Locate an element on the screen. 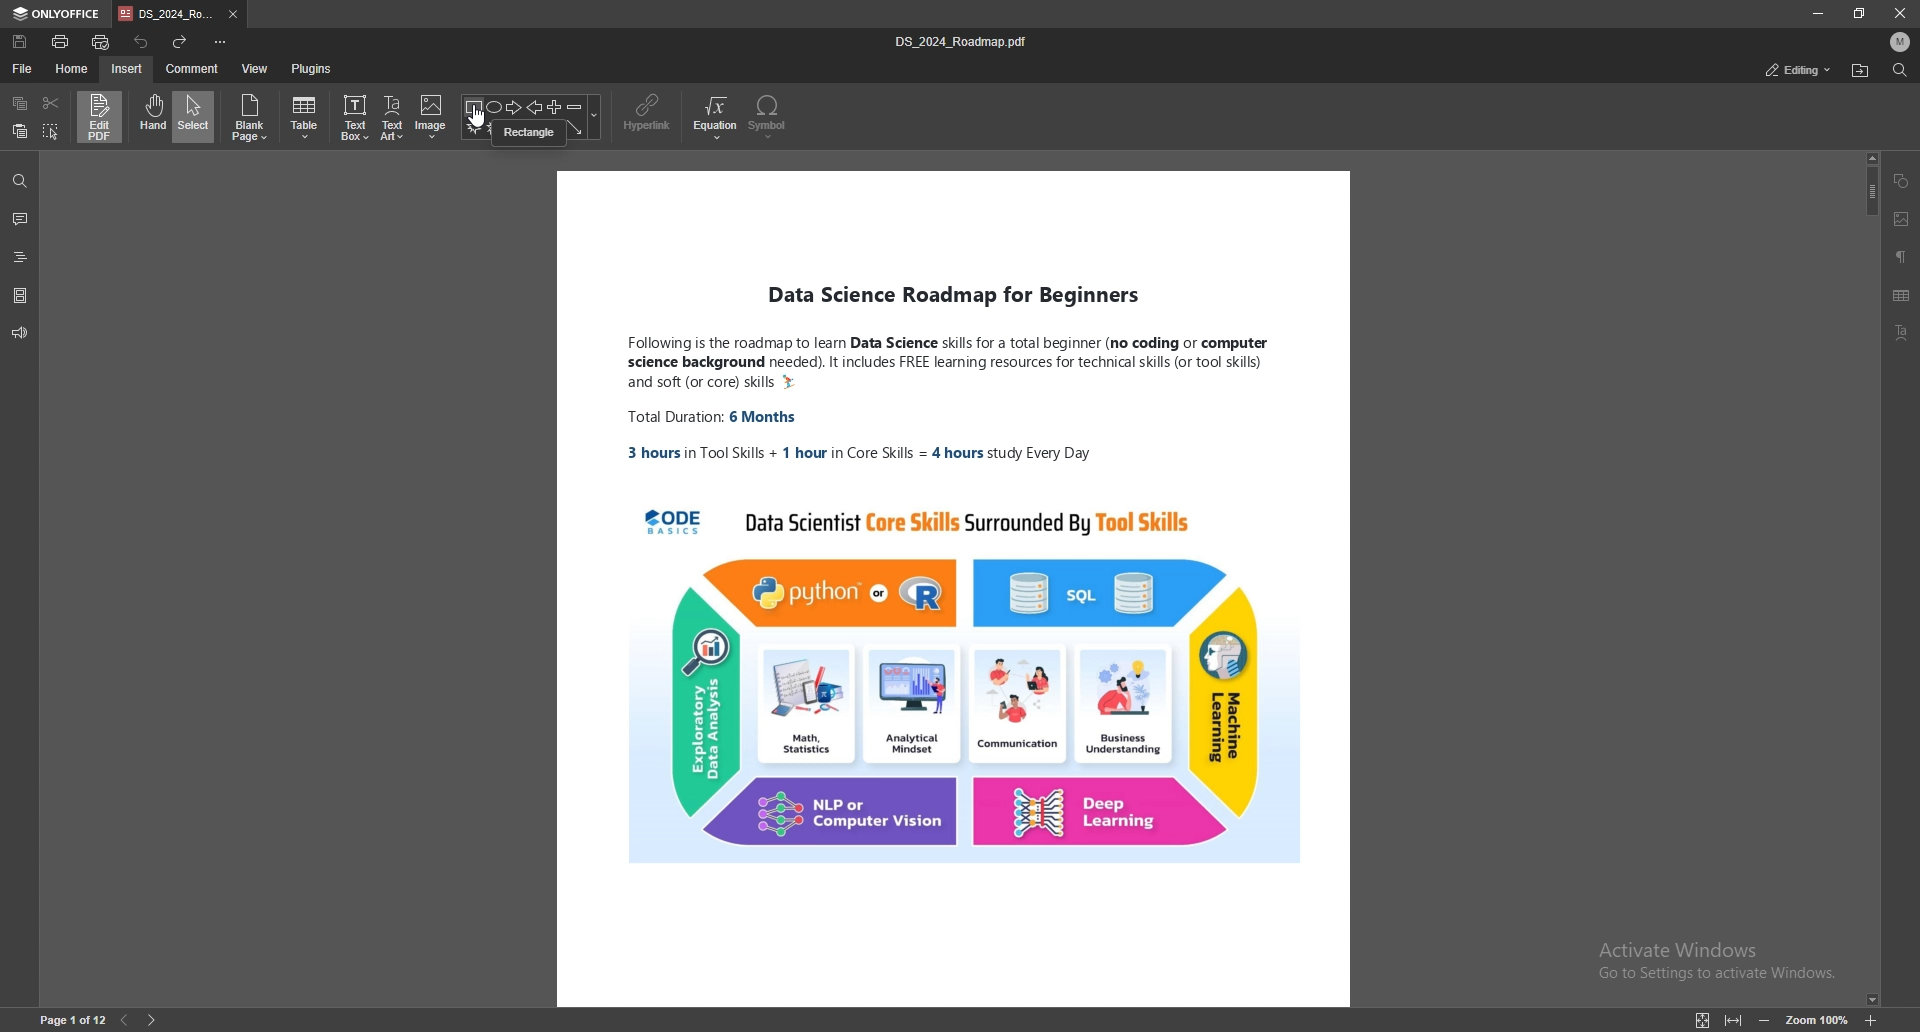  zoom out is located at coordinates (1764, 1020).